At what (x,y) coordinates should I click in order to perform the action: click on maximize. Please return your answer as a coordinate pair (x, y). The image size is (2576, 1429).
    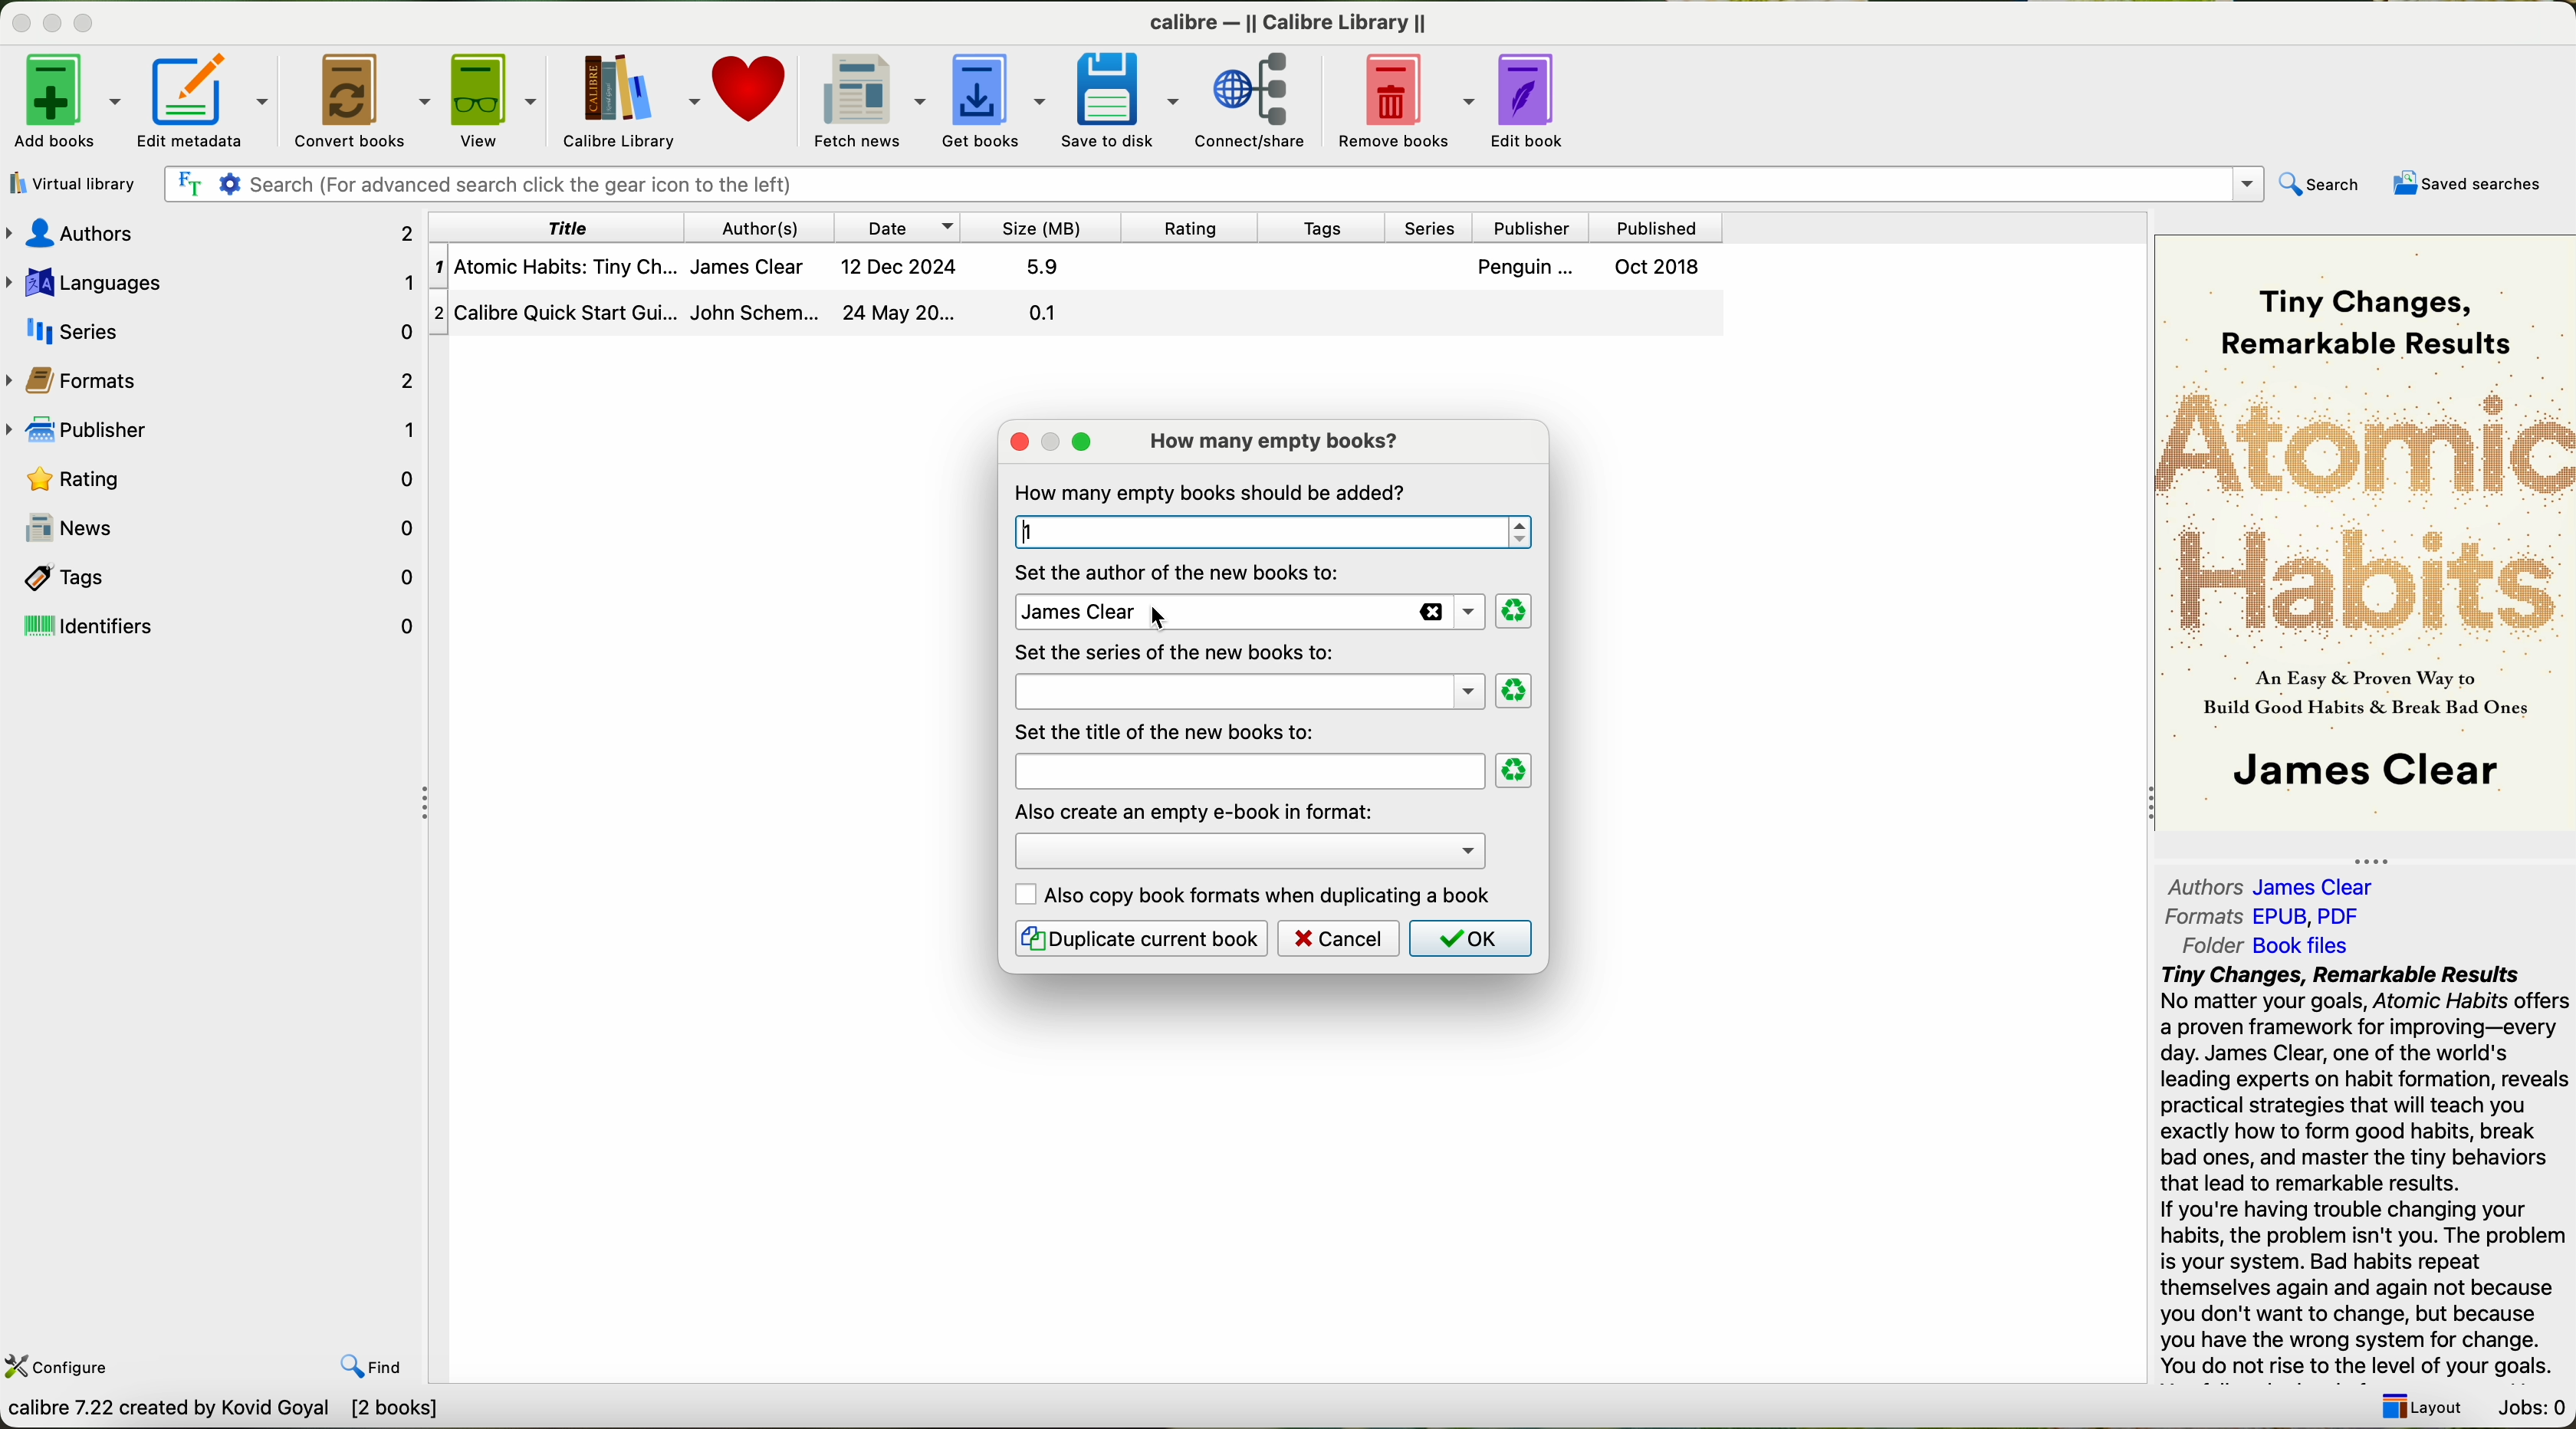
    Looking at the image, I should click on (1083, 443).